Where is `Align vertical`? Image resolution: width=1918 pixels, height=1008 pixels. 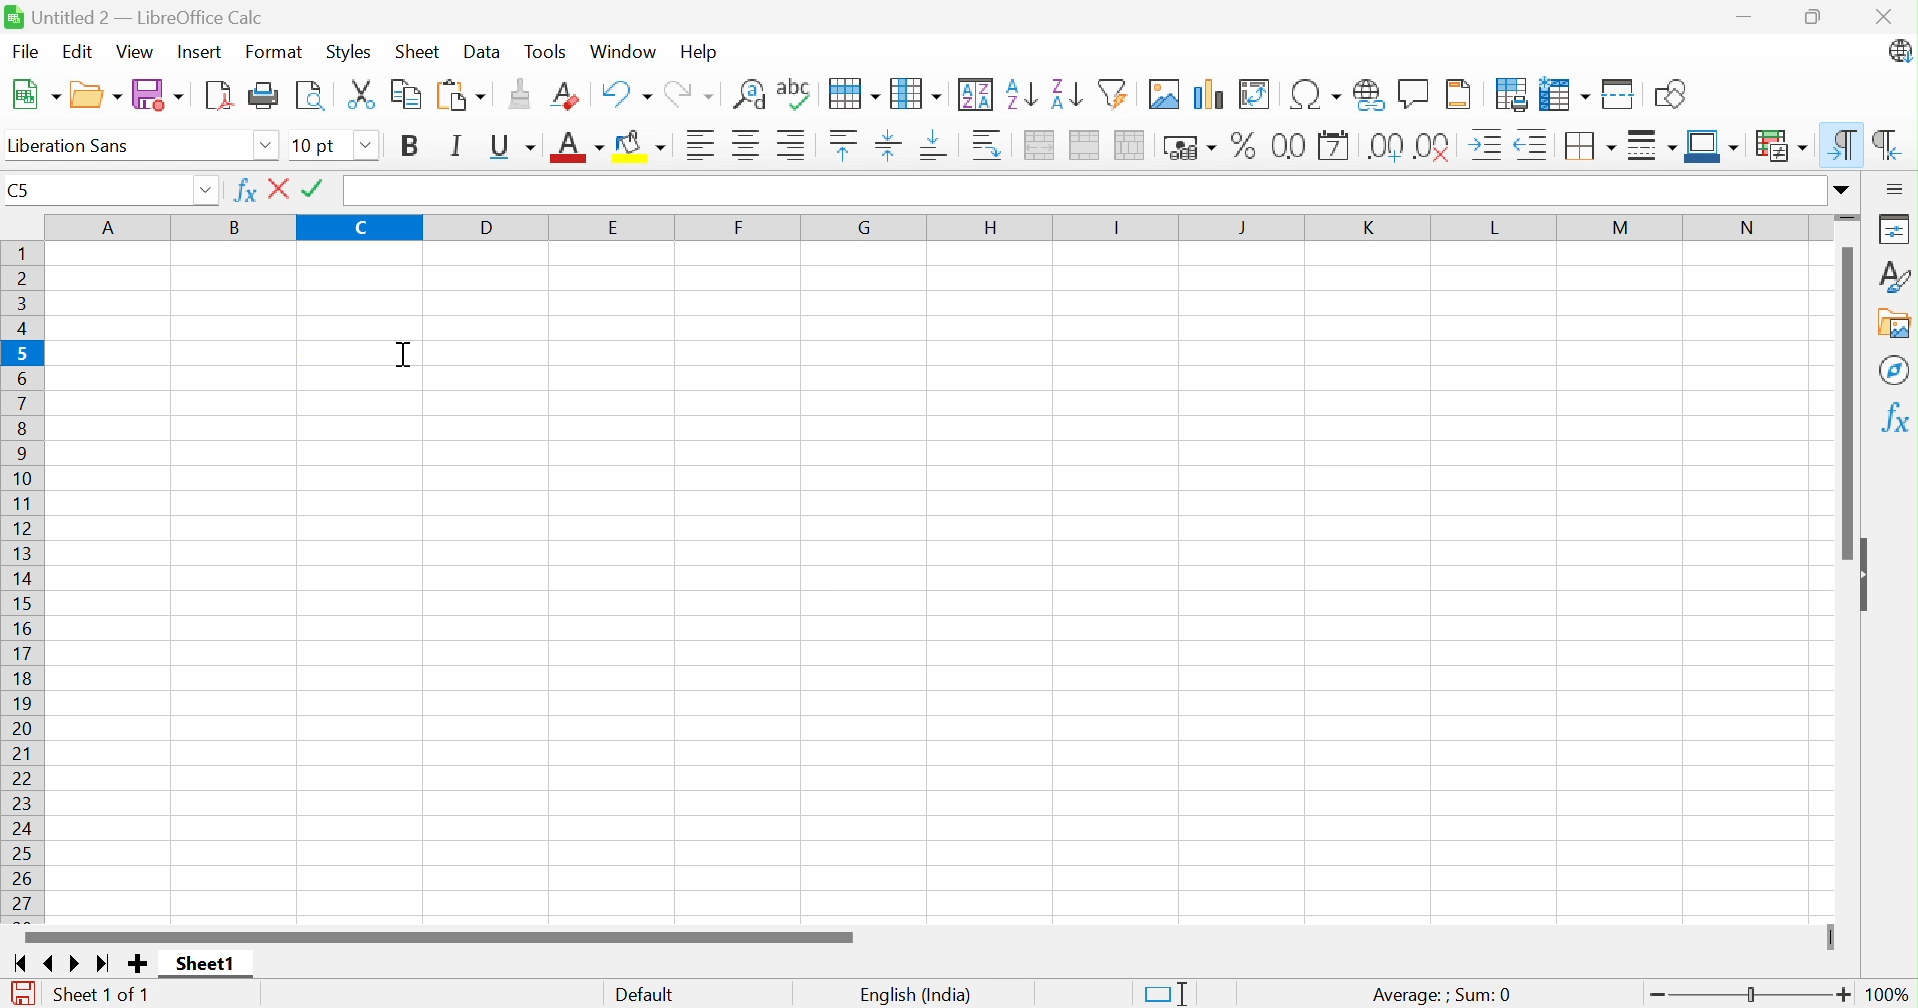 Align vertical is located at coordinates (887, 147).